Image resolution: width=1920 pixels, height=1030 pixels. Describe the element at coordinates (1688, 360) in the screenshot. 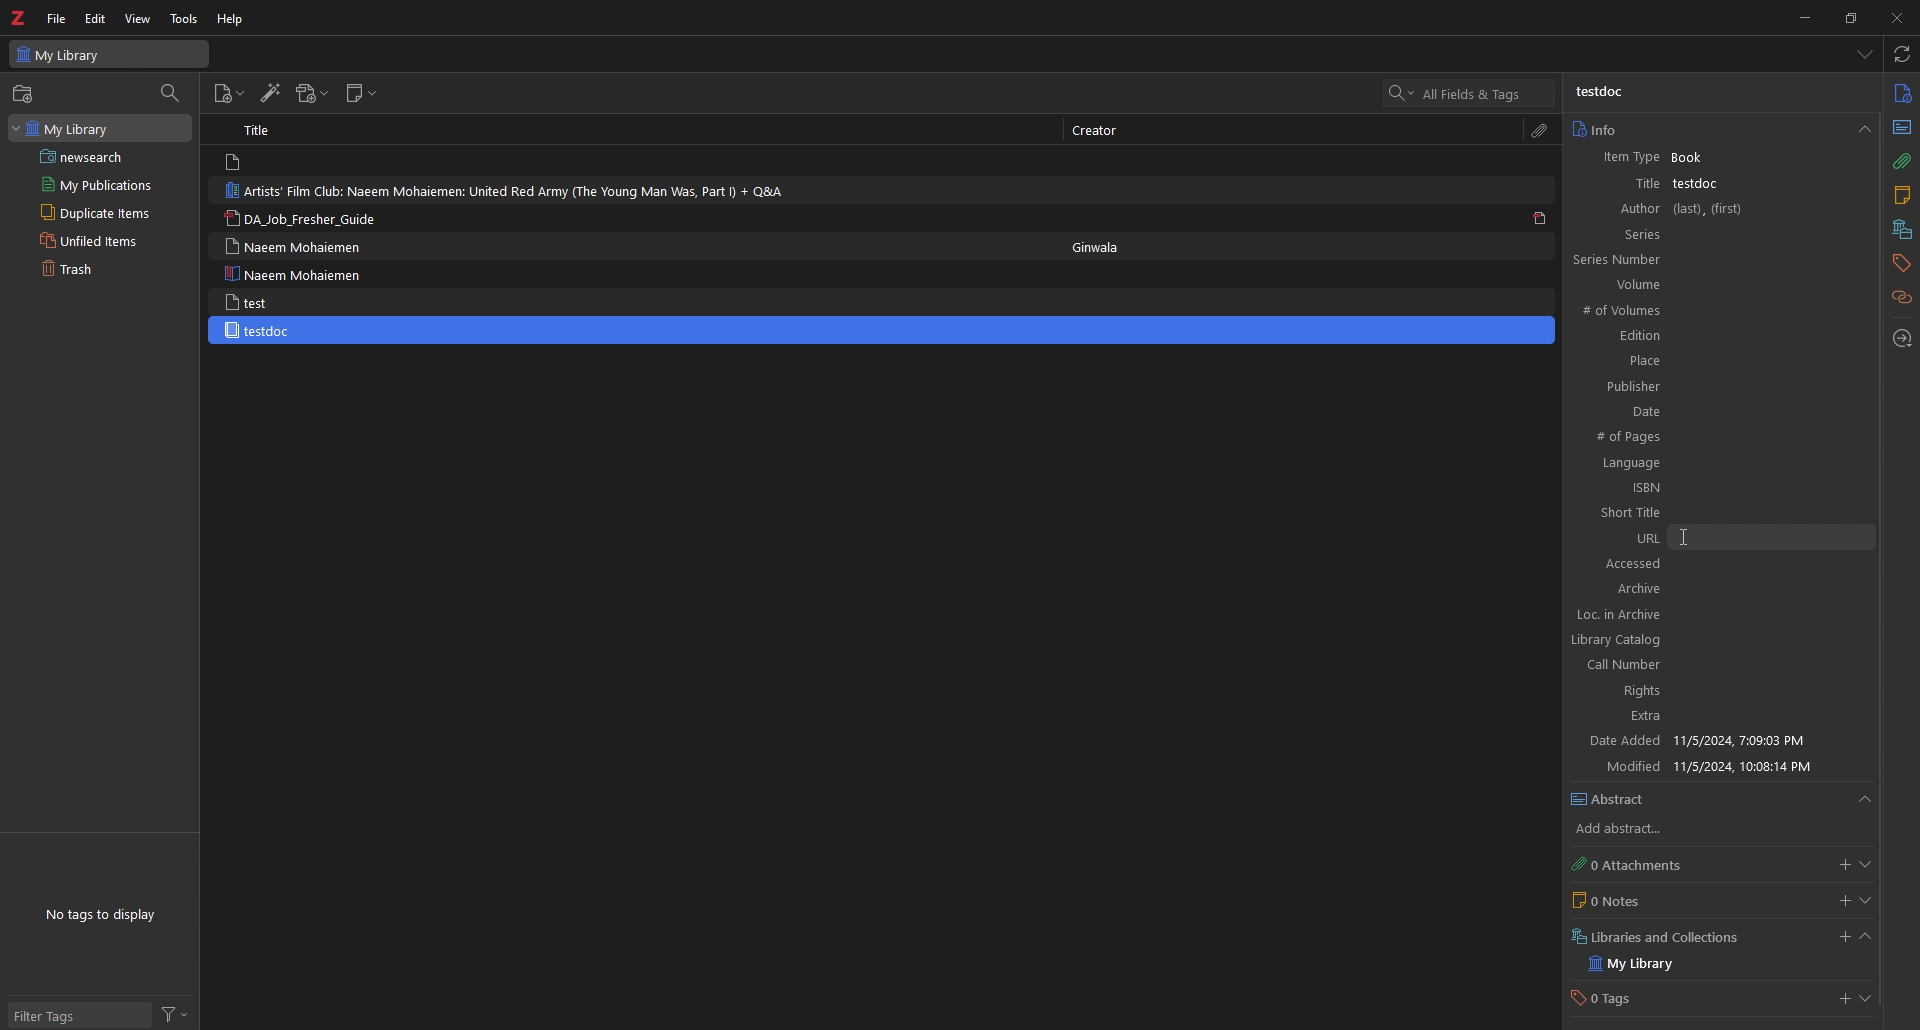

I see `Place` at that location.